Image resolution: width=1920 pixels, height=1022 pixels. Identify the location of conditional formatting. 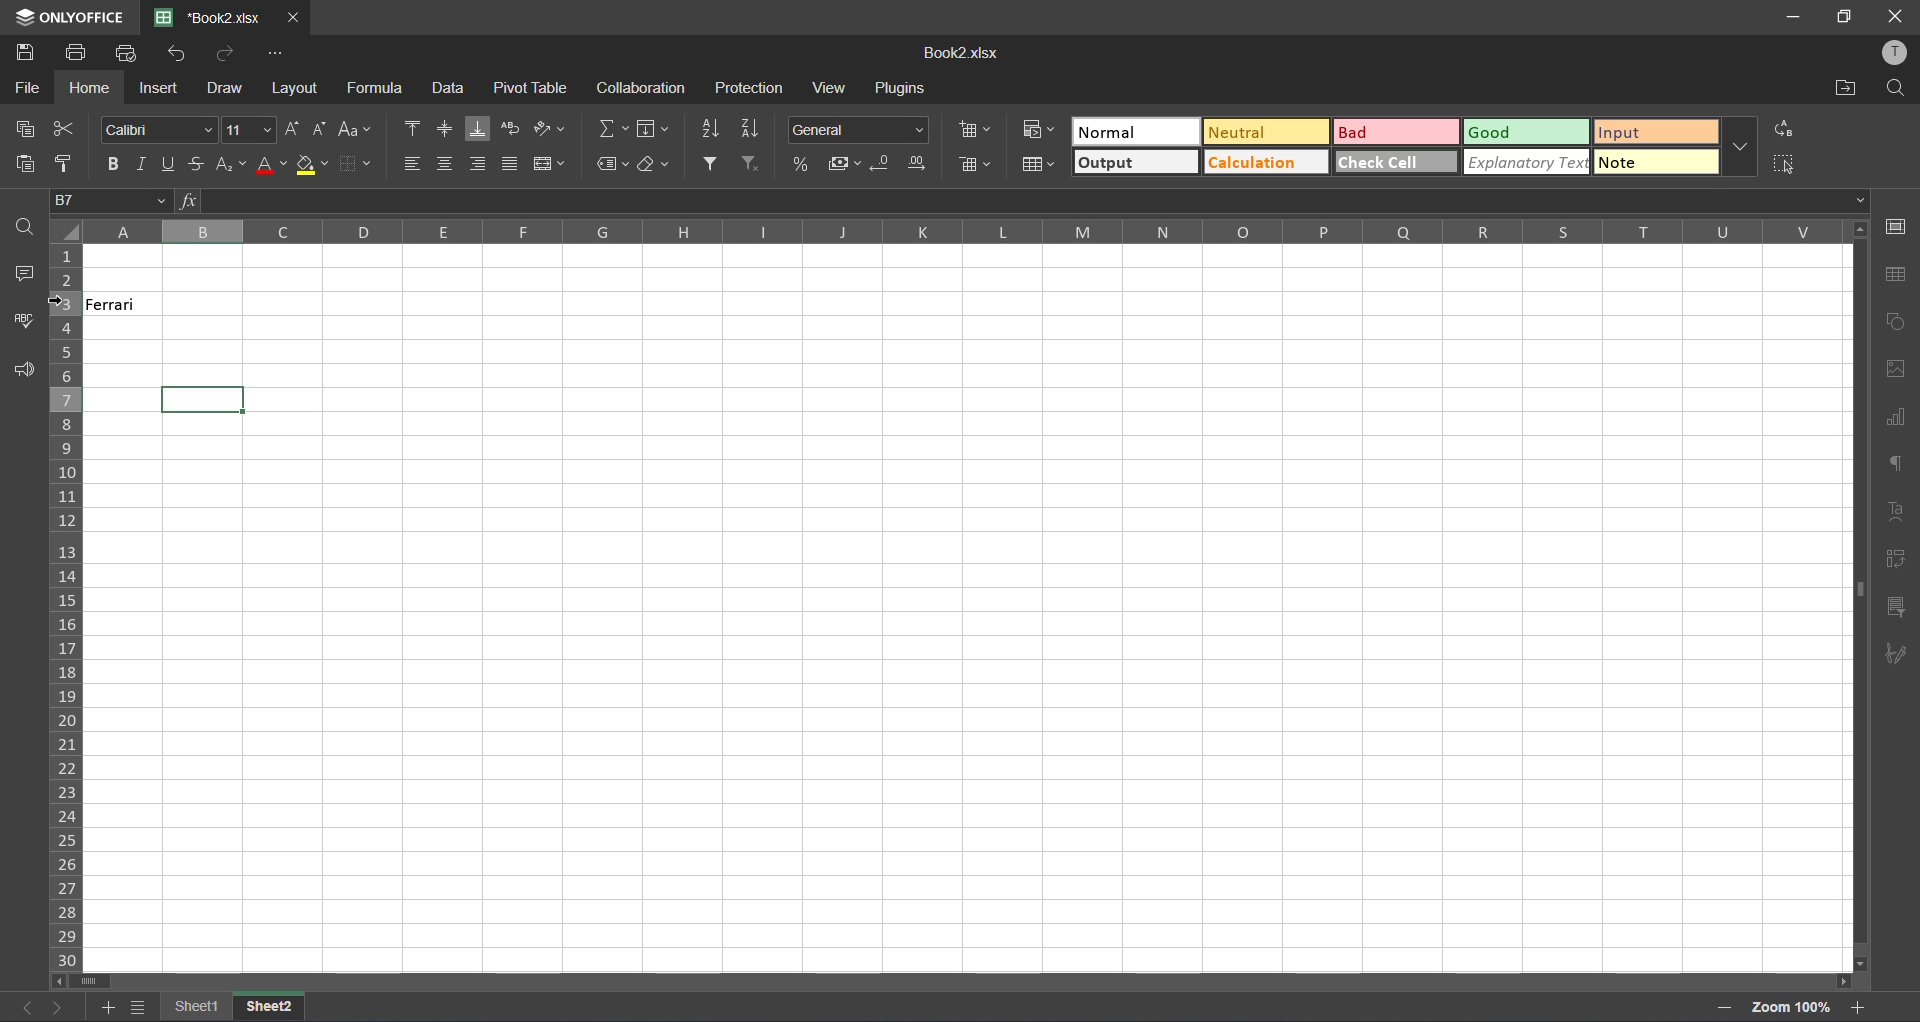
(1044, 132).